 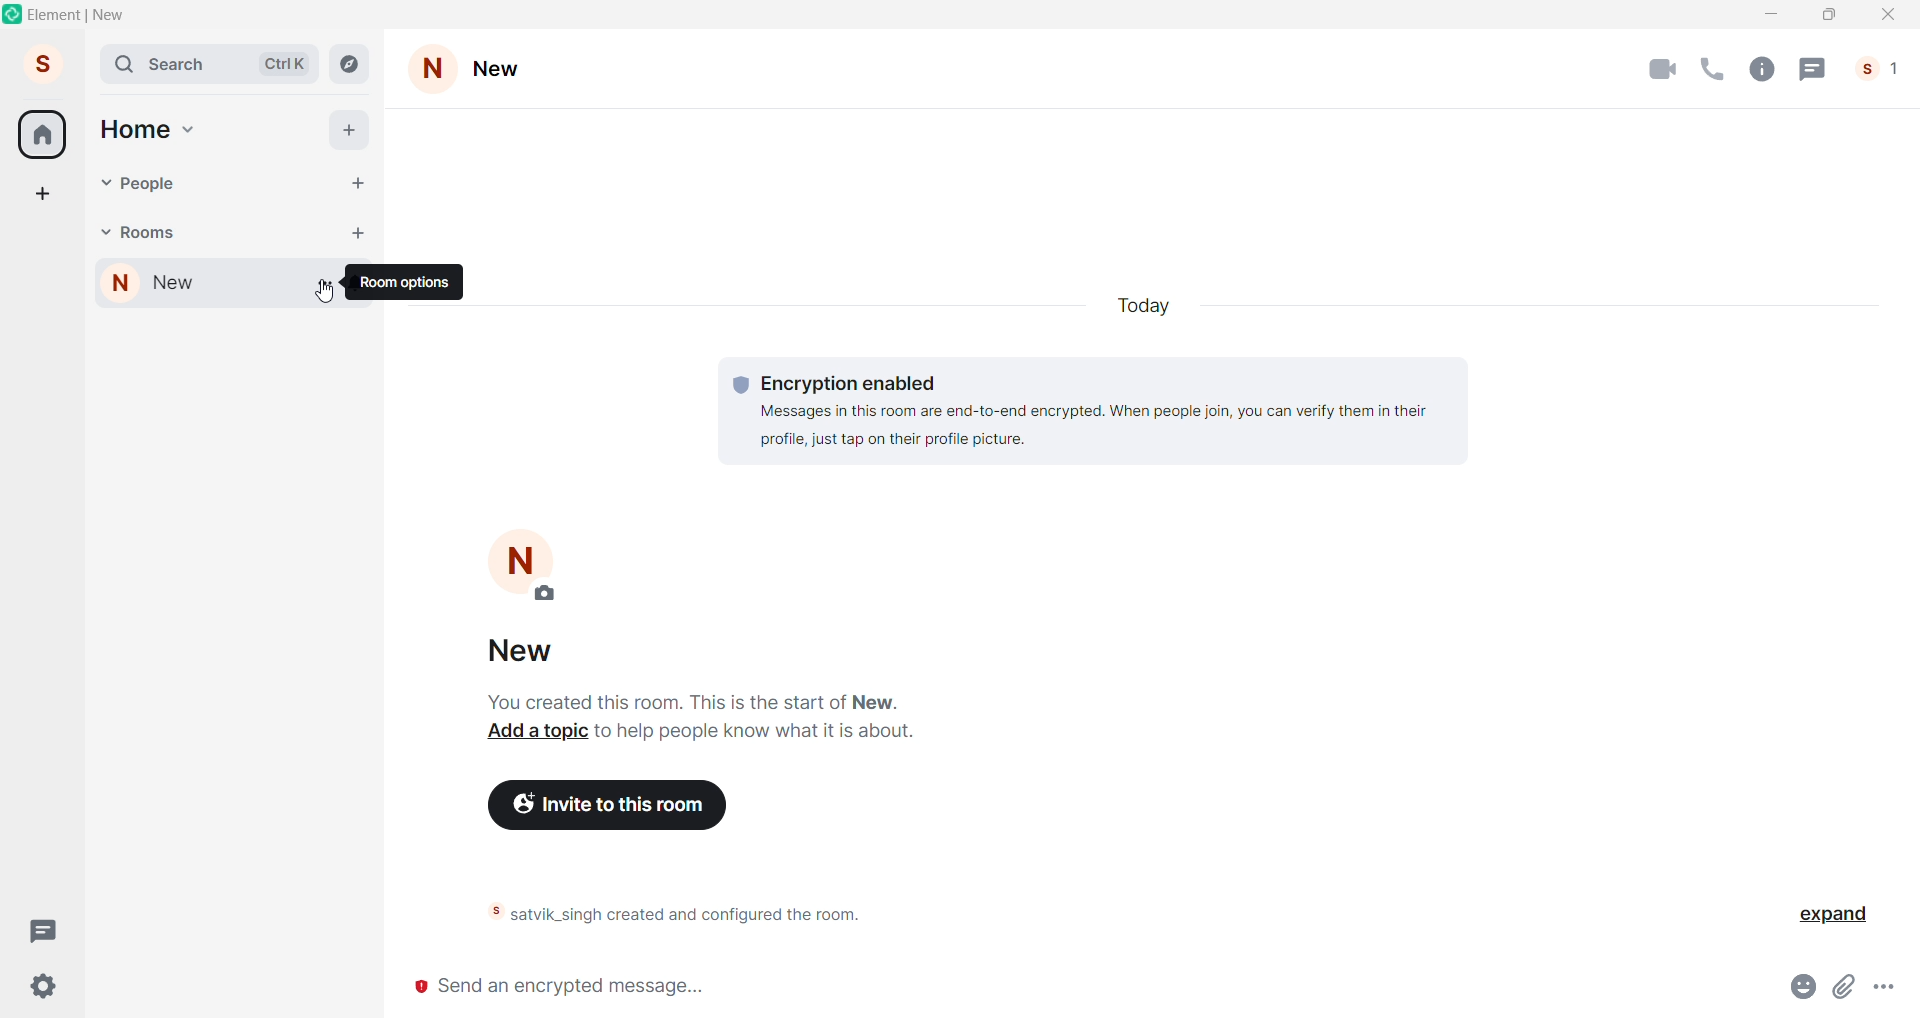 I want to click on Minimize, so click(x=1774, y=15).